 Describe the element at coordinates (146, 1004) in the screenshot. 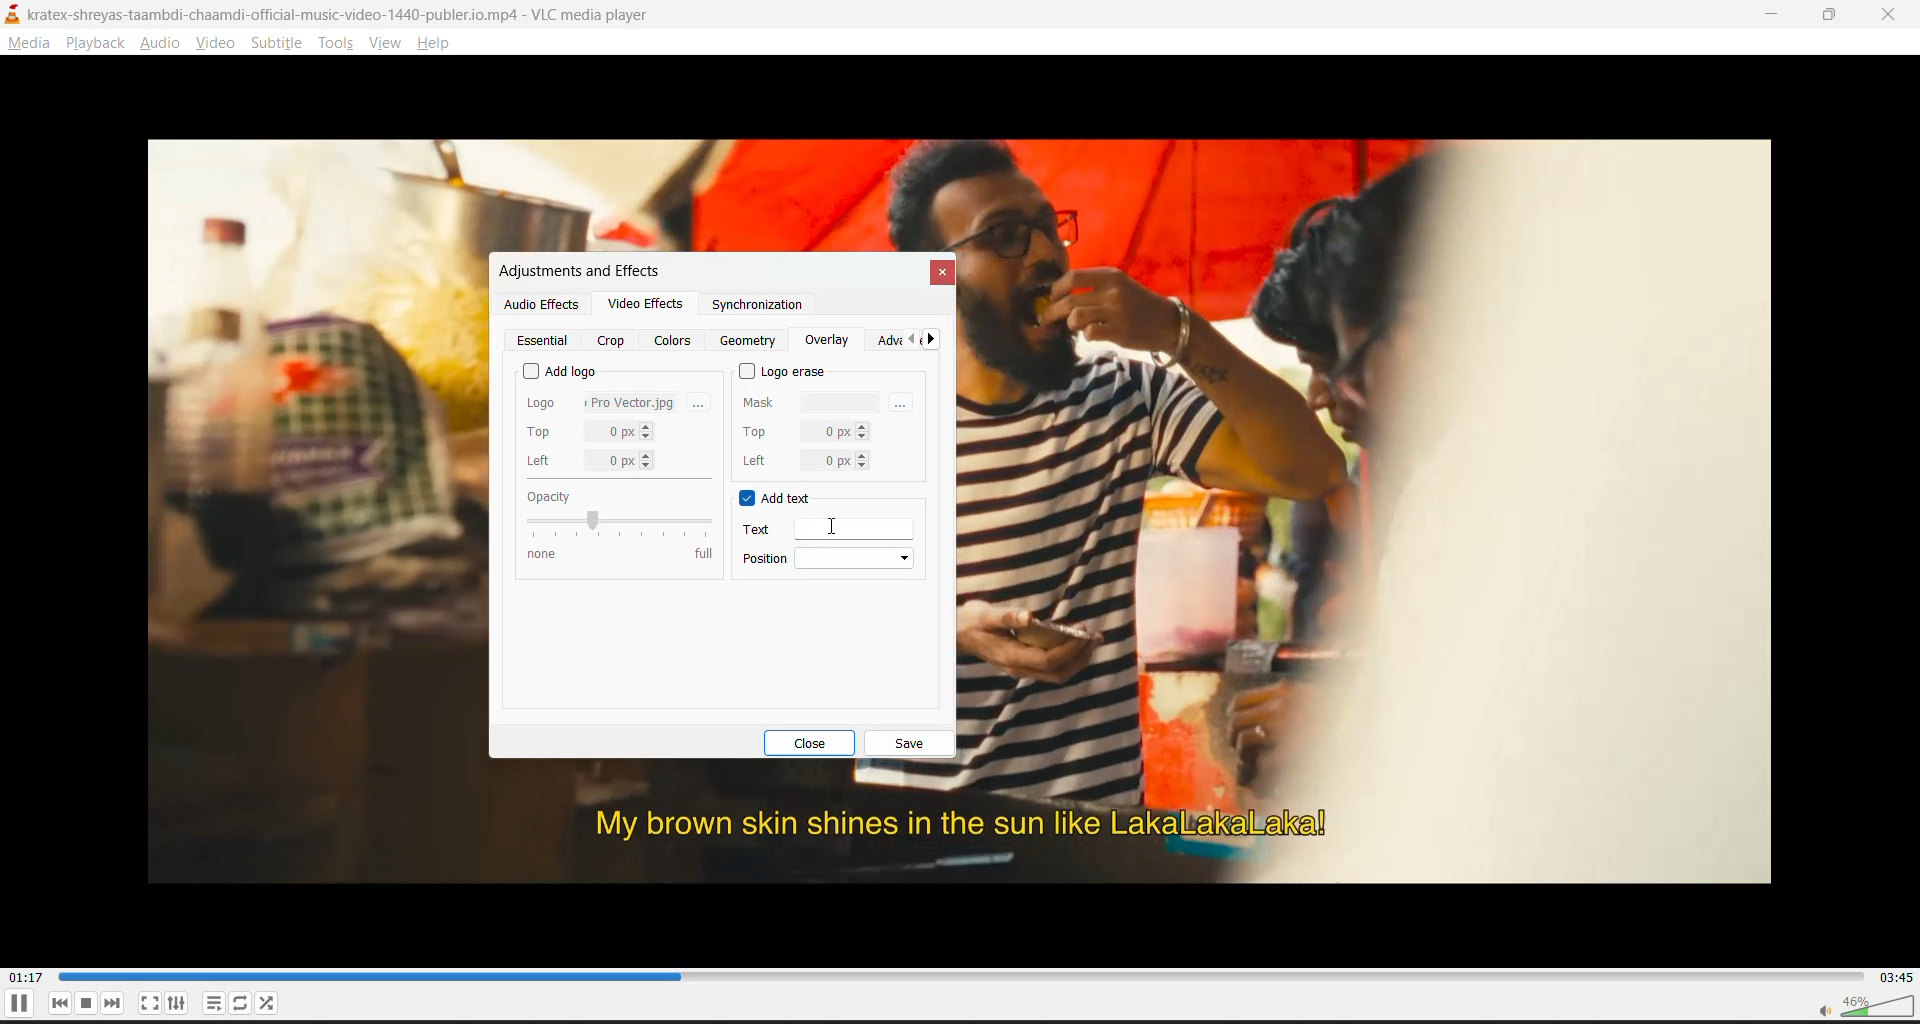

I see `full screen` at that location.